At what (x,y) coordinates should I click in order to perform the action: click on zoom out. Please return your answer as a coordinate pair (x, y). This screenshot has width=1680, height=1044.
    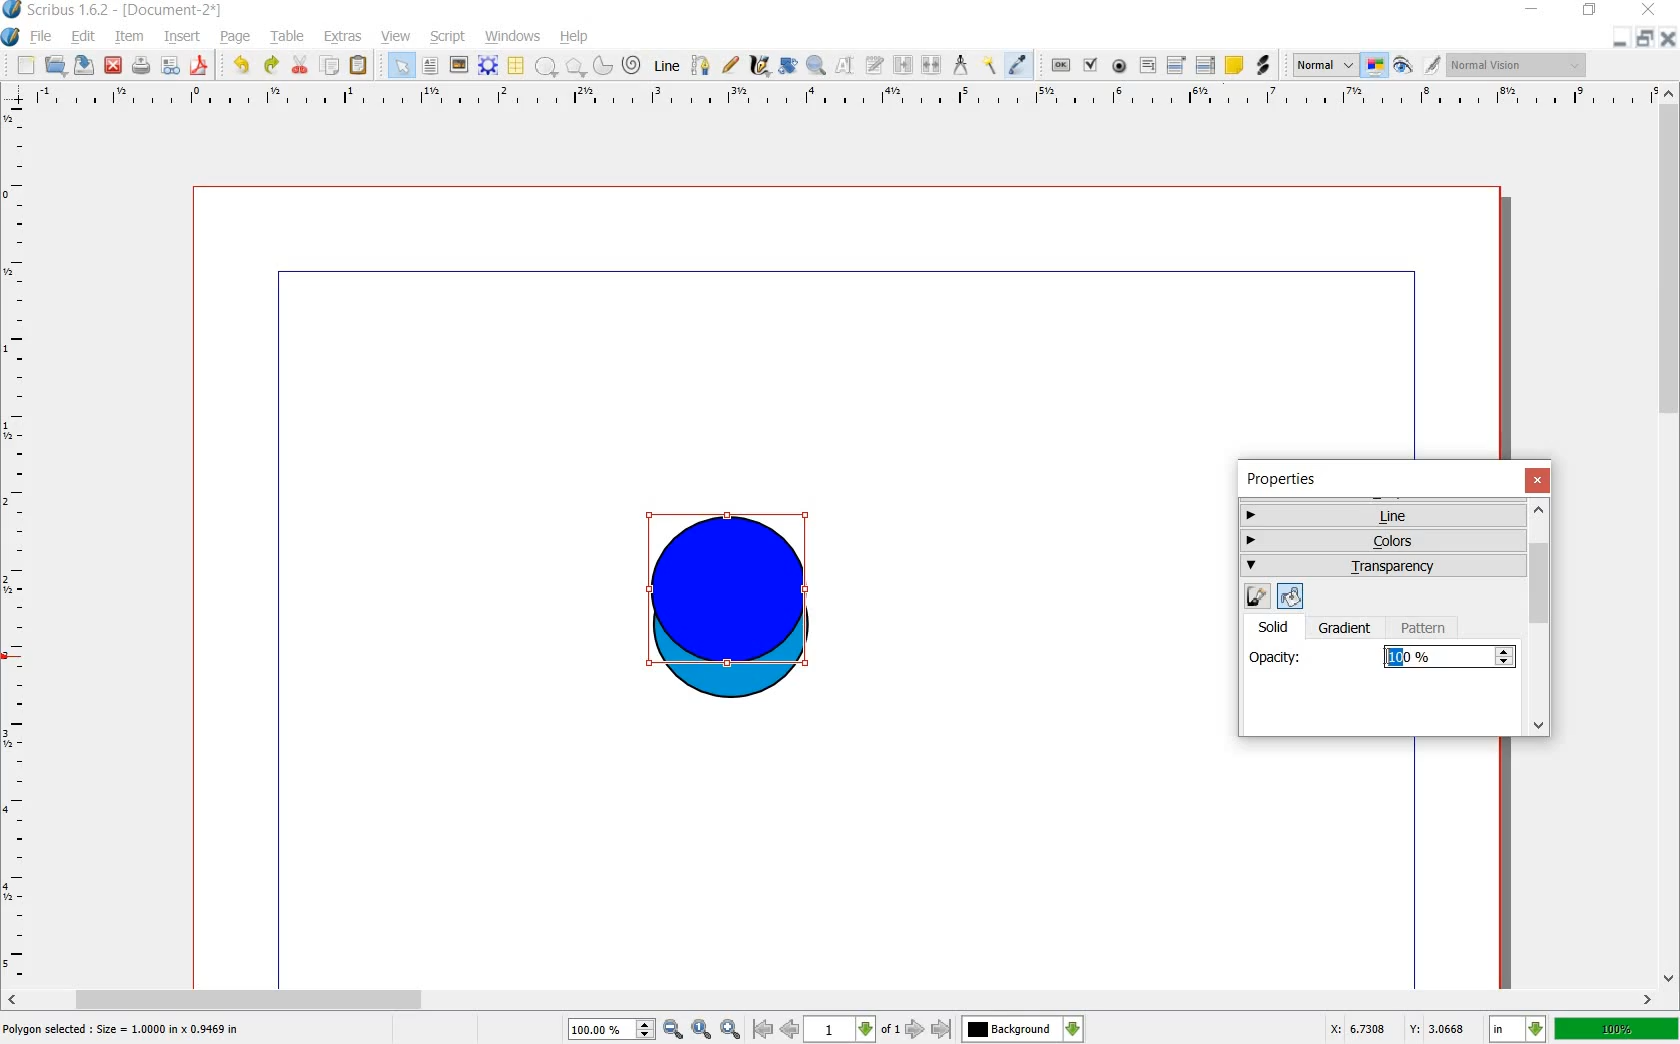
    Looking at the image, I should click on (673, 1029).